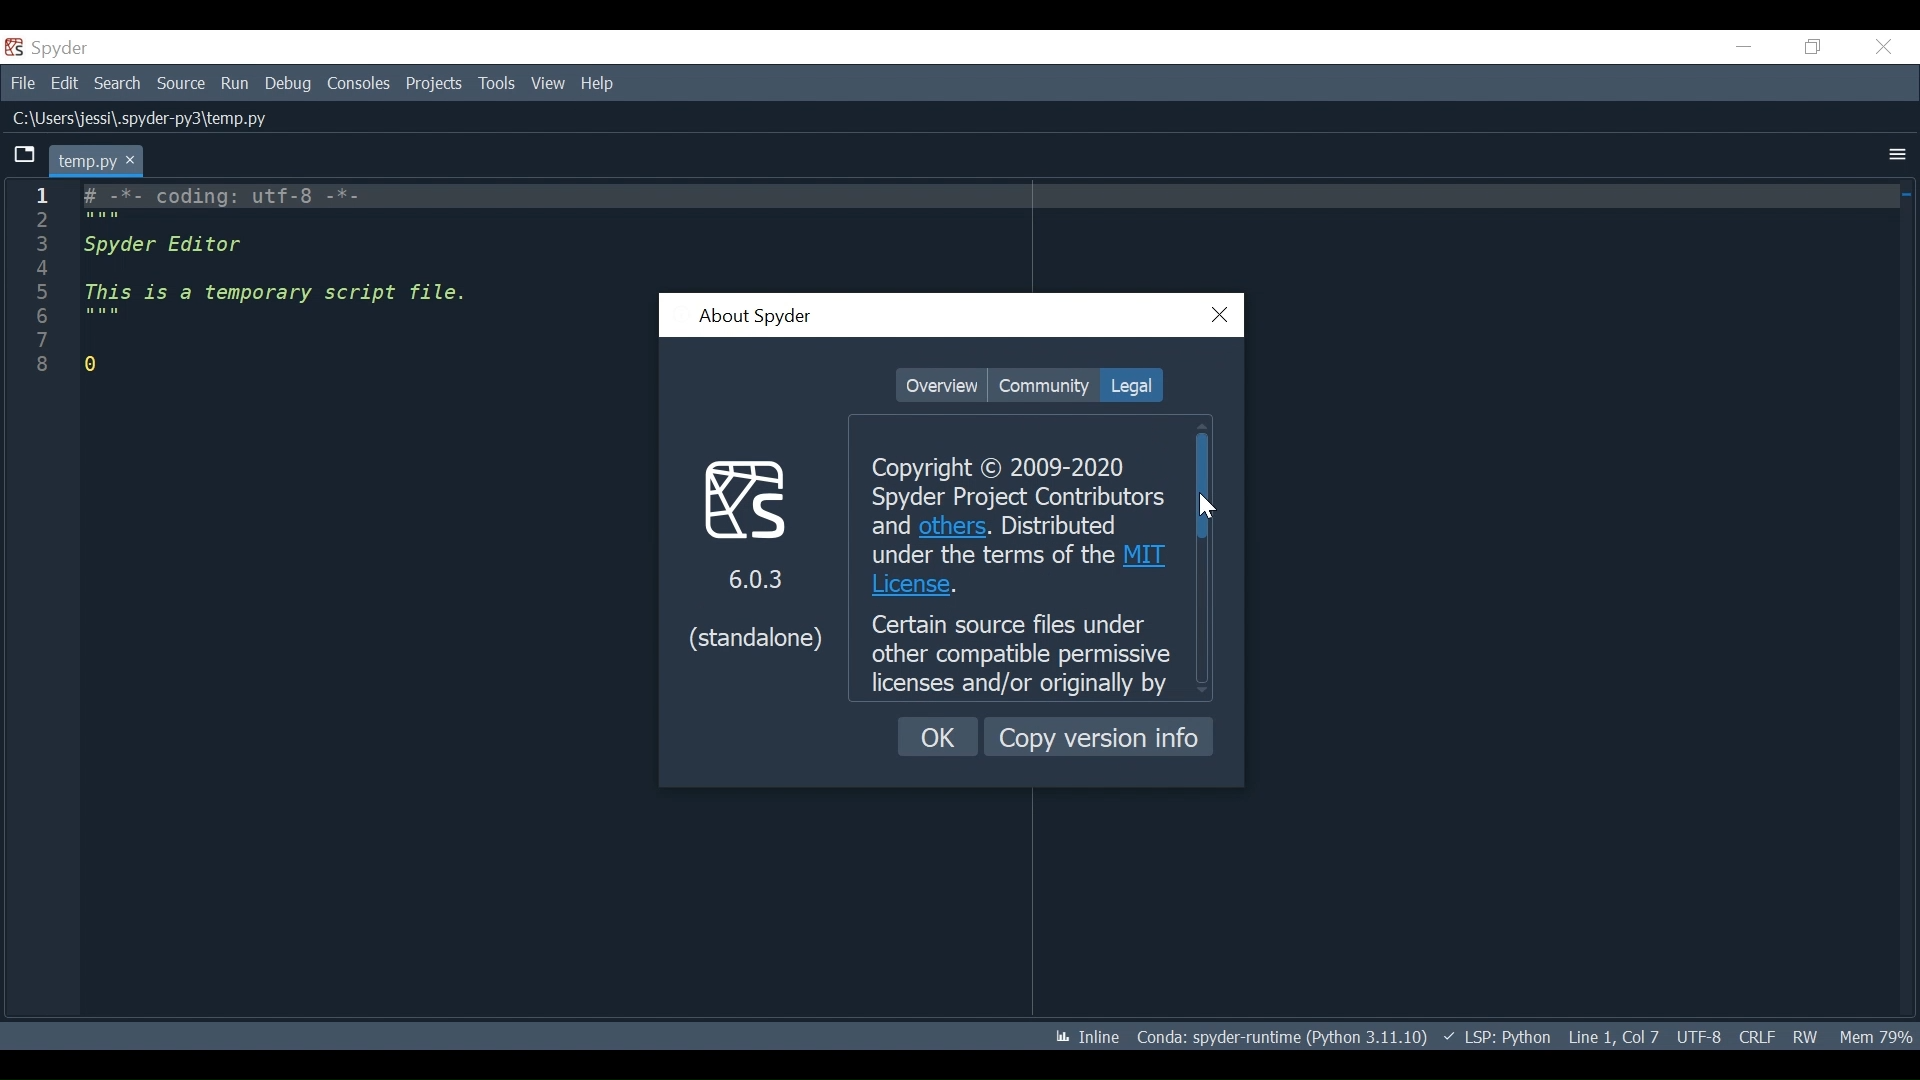  I want to click on Conda: spyder-runtime (Python 3.11.10), so click(1283, 1041).